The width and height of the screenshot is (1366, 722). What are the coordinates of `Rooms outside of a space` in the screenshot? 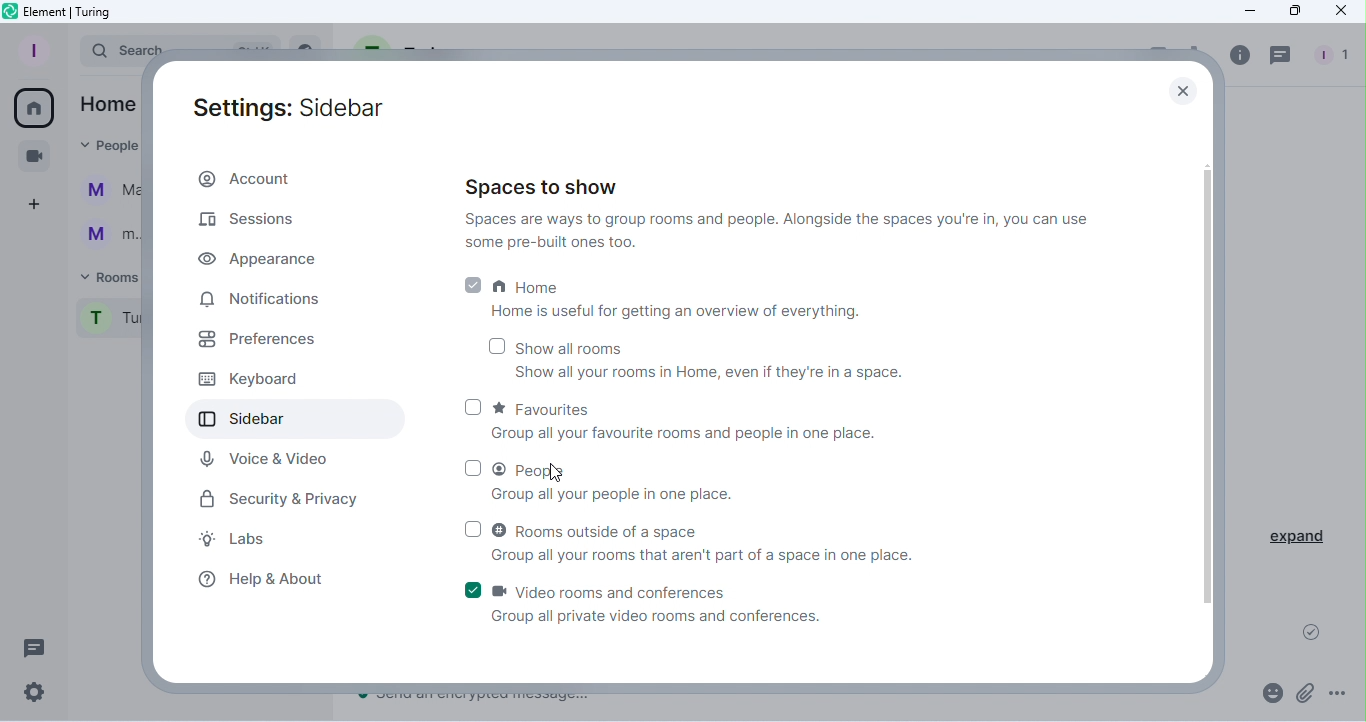 It's located at (691, 540).